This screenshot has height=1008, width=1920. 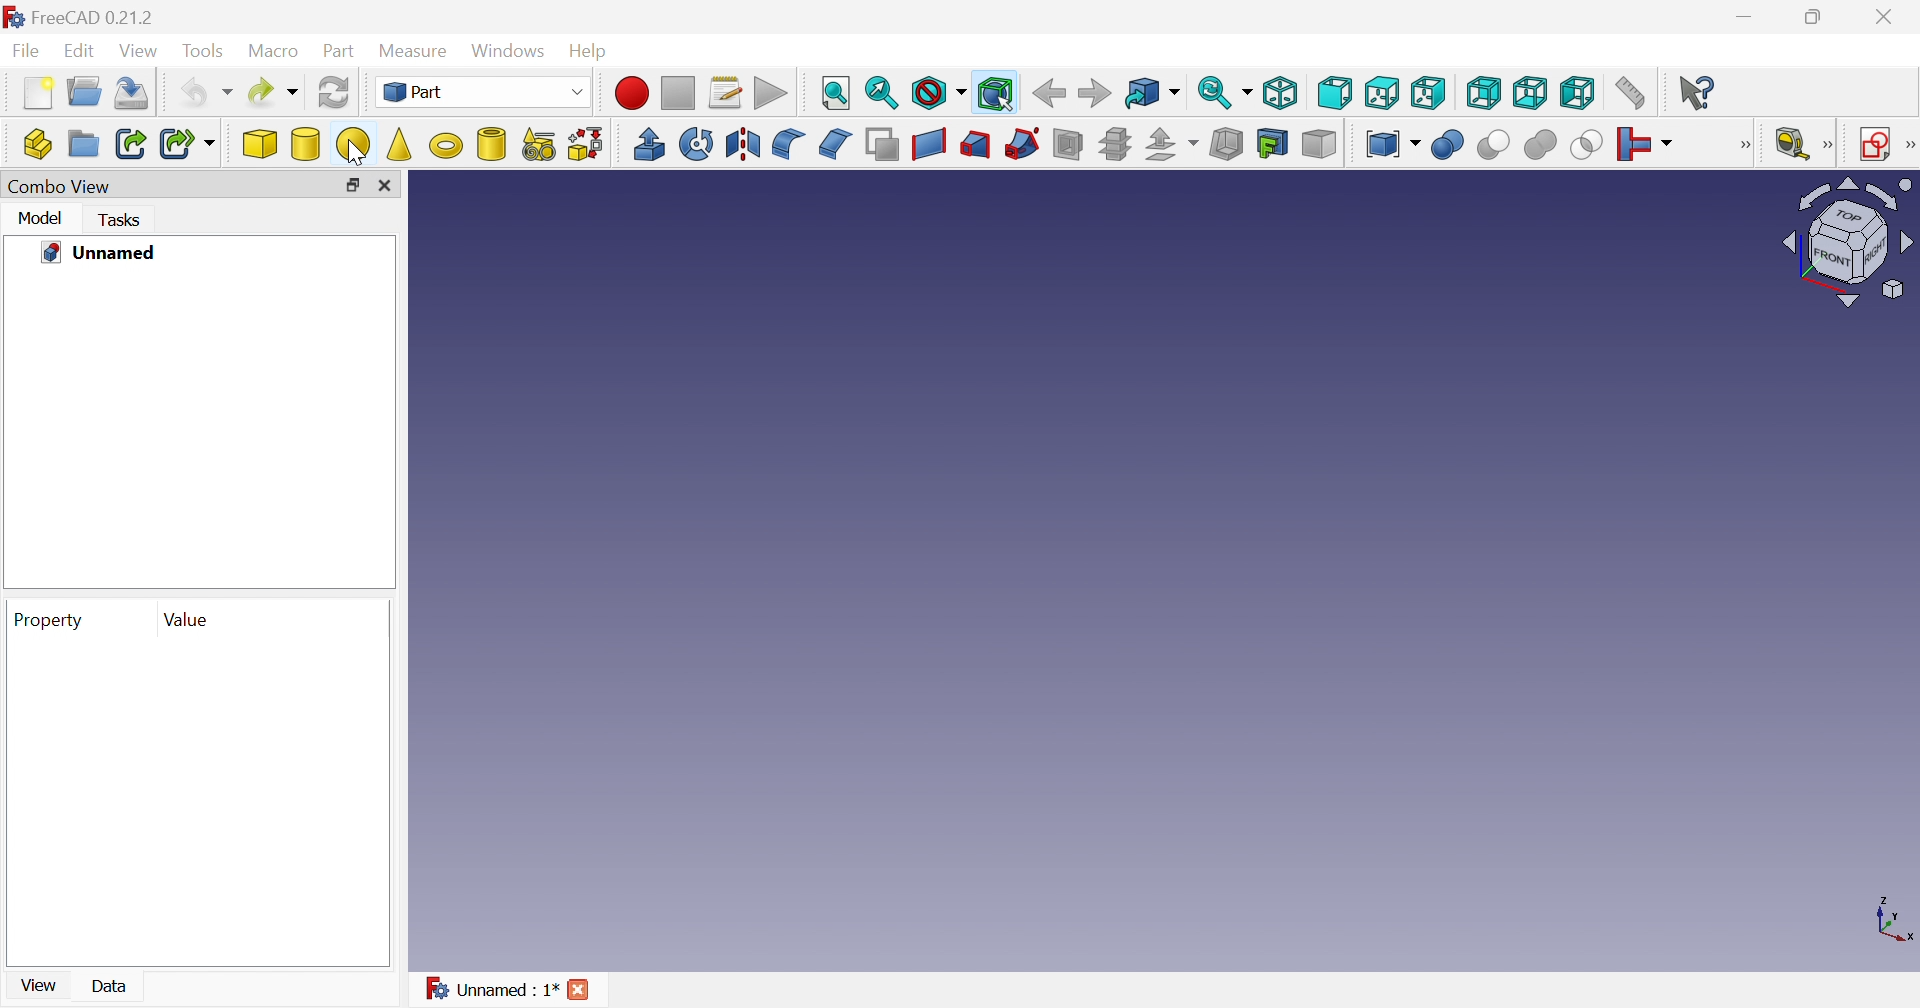 I want to click on Cross-sections, so click(x=1114, y=144).